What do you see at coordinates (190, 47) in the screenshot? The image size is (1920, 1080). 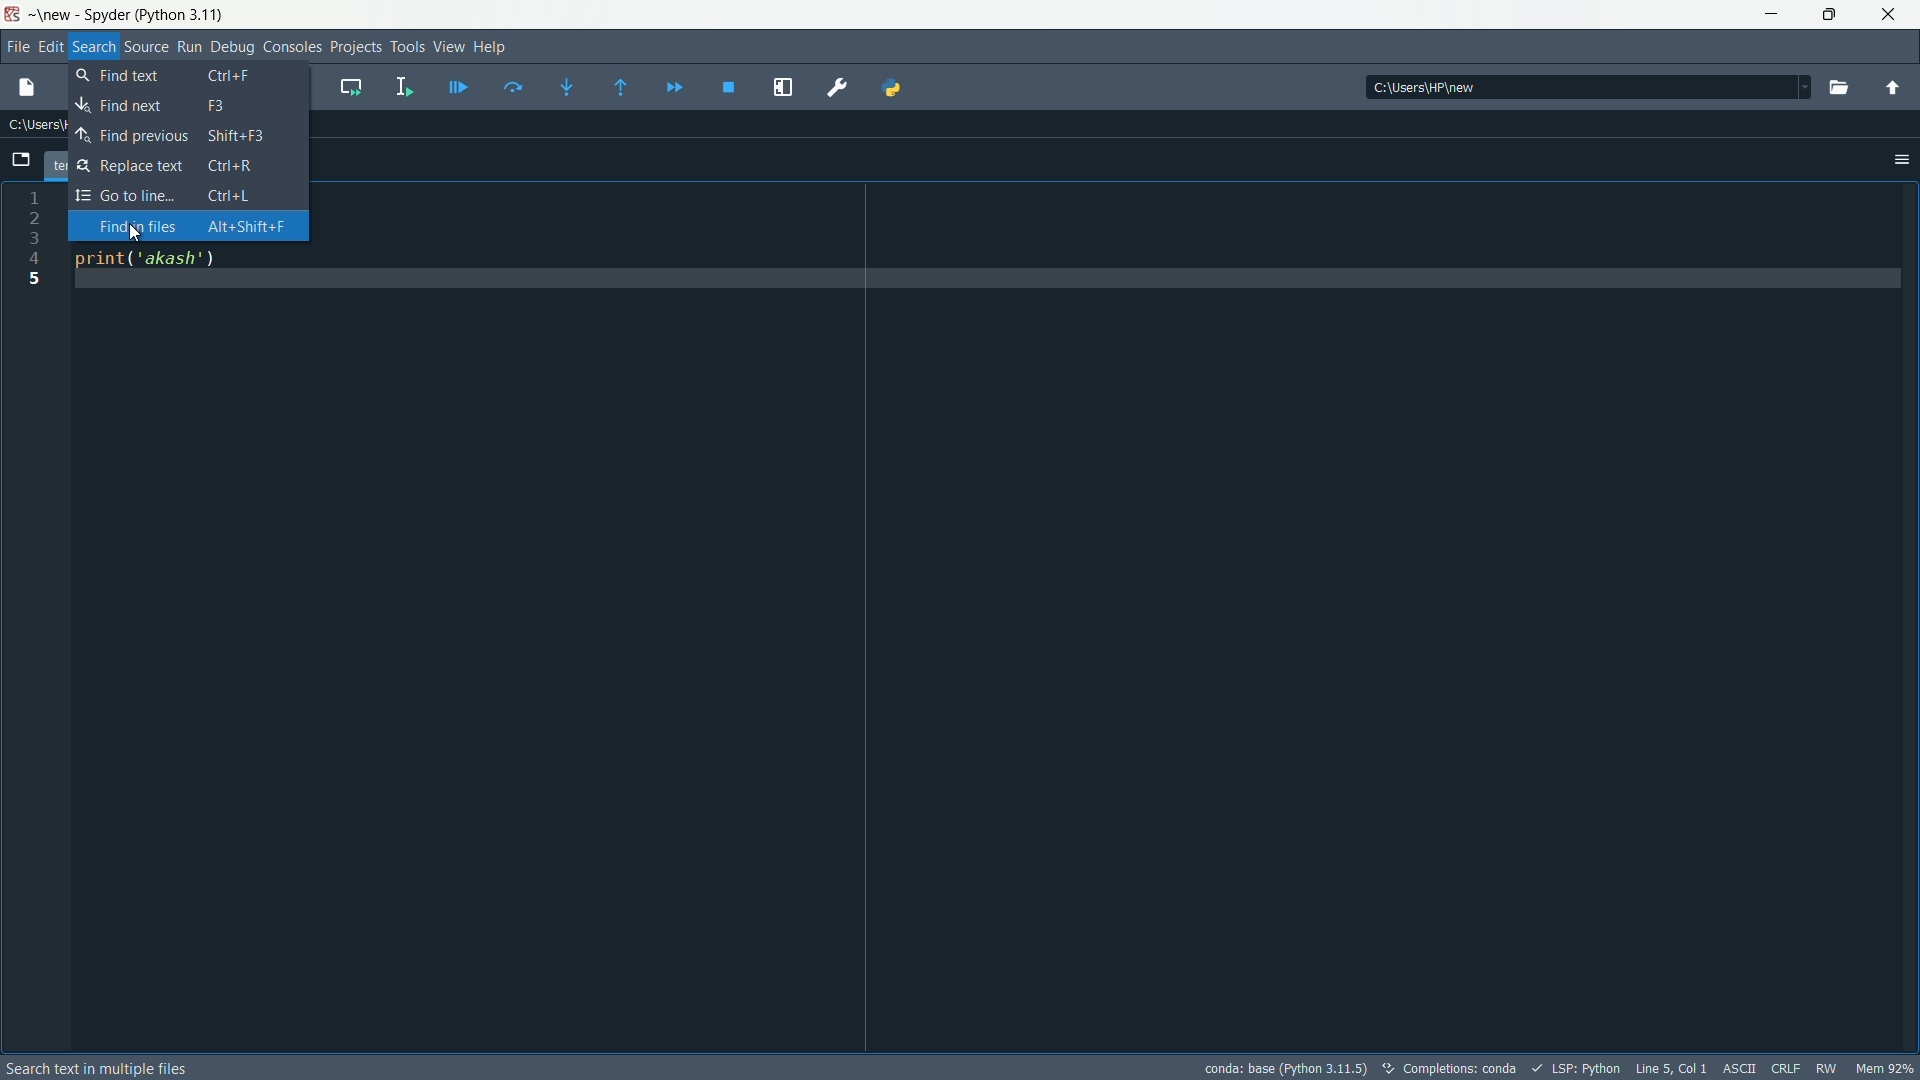 I see `Run Button` at bounding box center [190, 47].